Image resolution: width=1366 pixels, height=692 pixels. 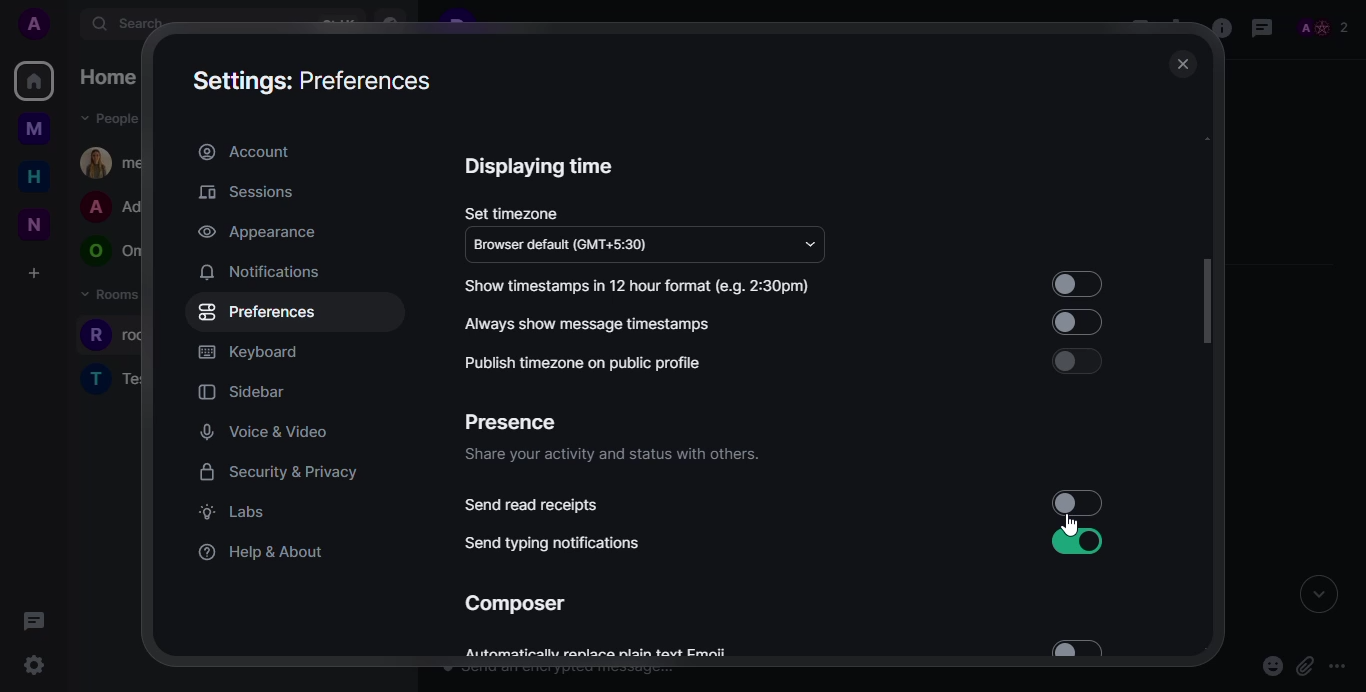 I want to click on scrolled down, so click(x=1213, y=303).